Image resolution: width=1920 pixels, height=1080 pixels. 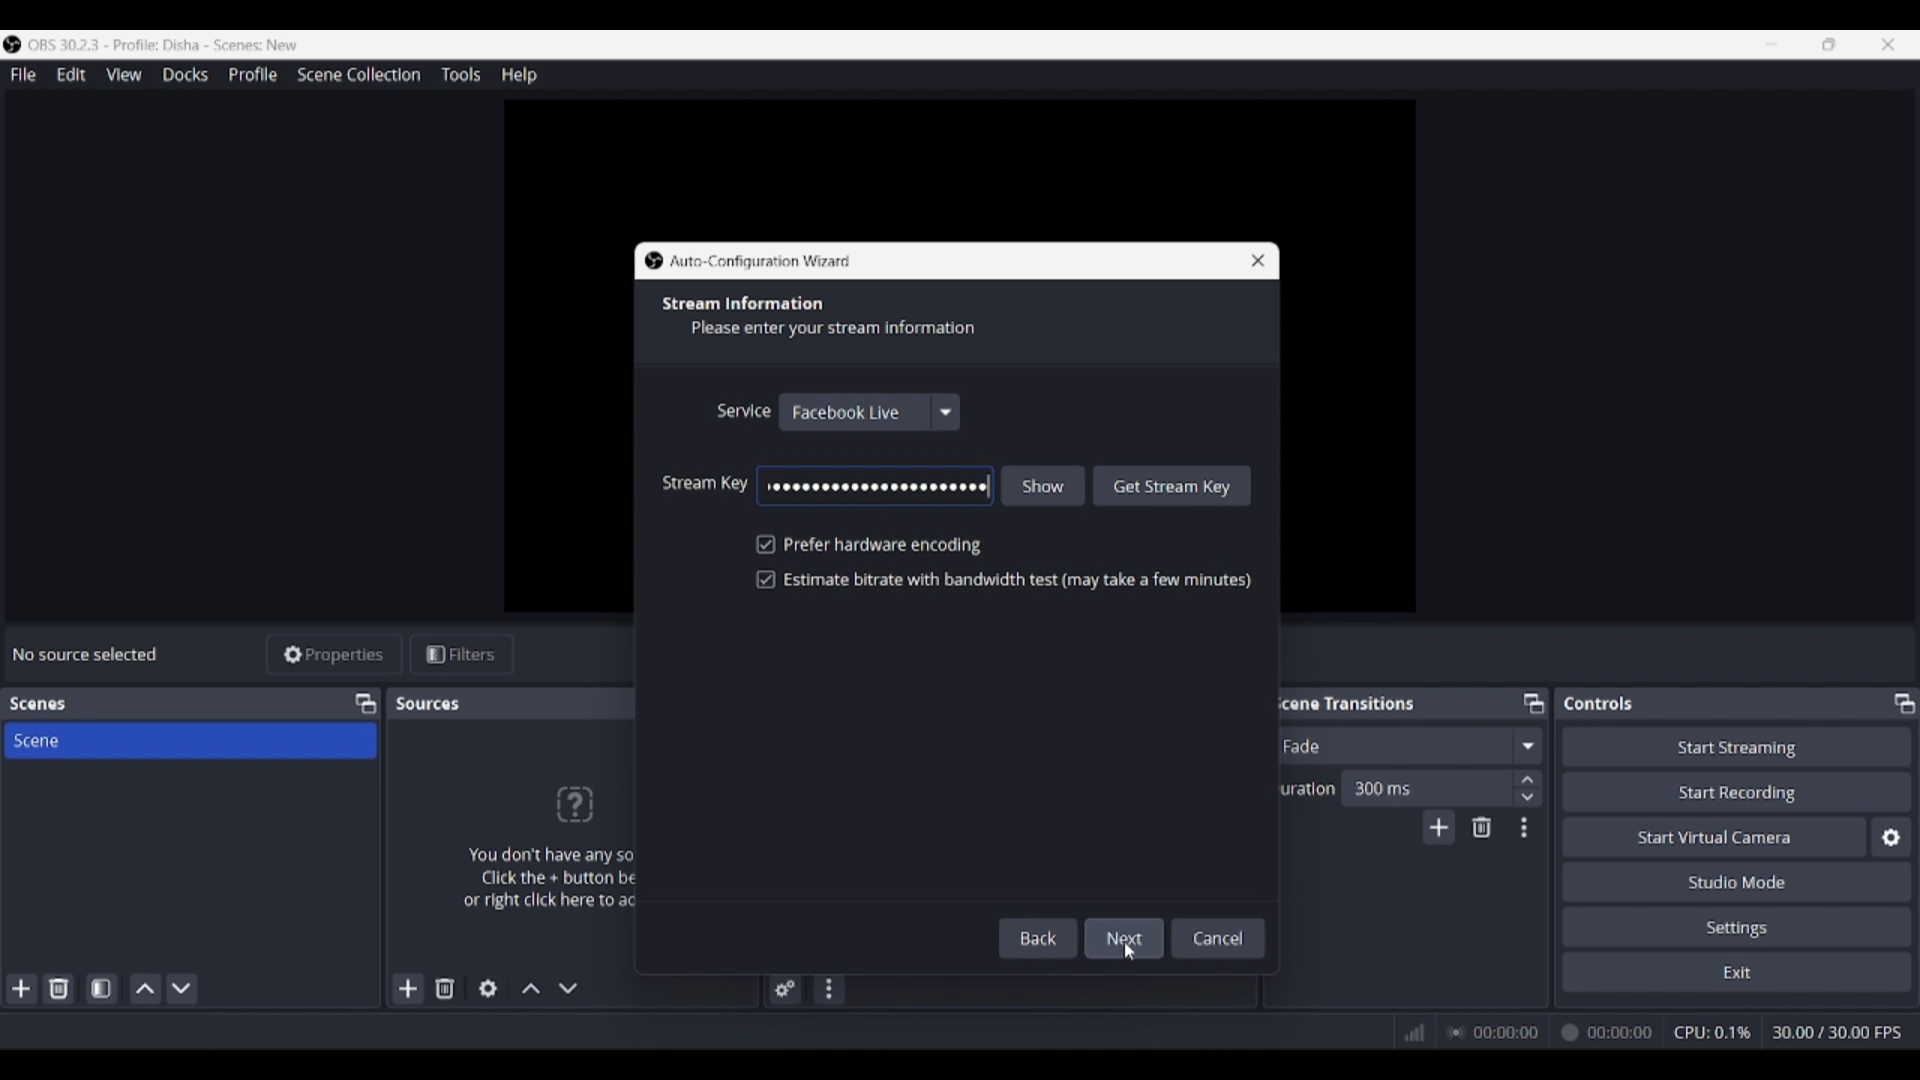 I want to click on Back, so click(x=1042, y=938).